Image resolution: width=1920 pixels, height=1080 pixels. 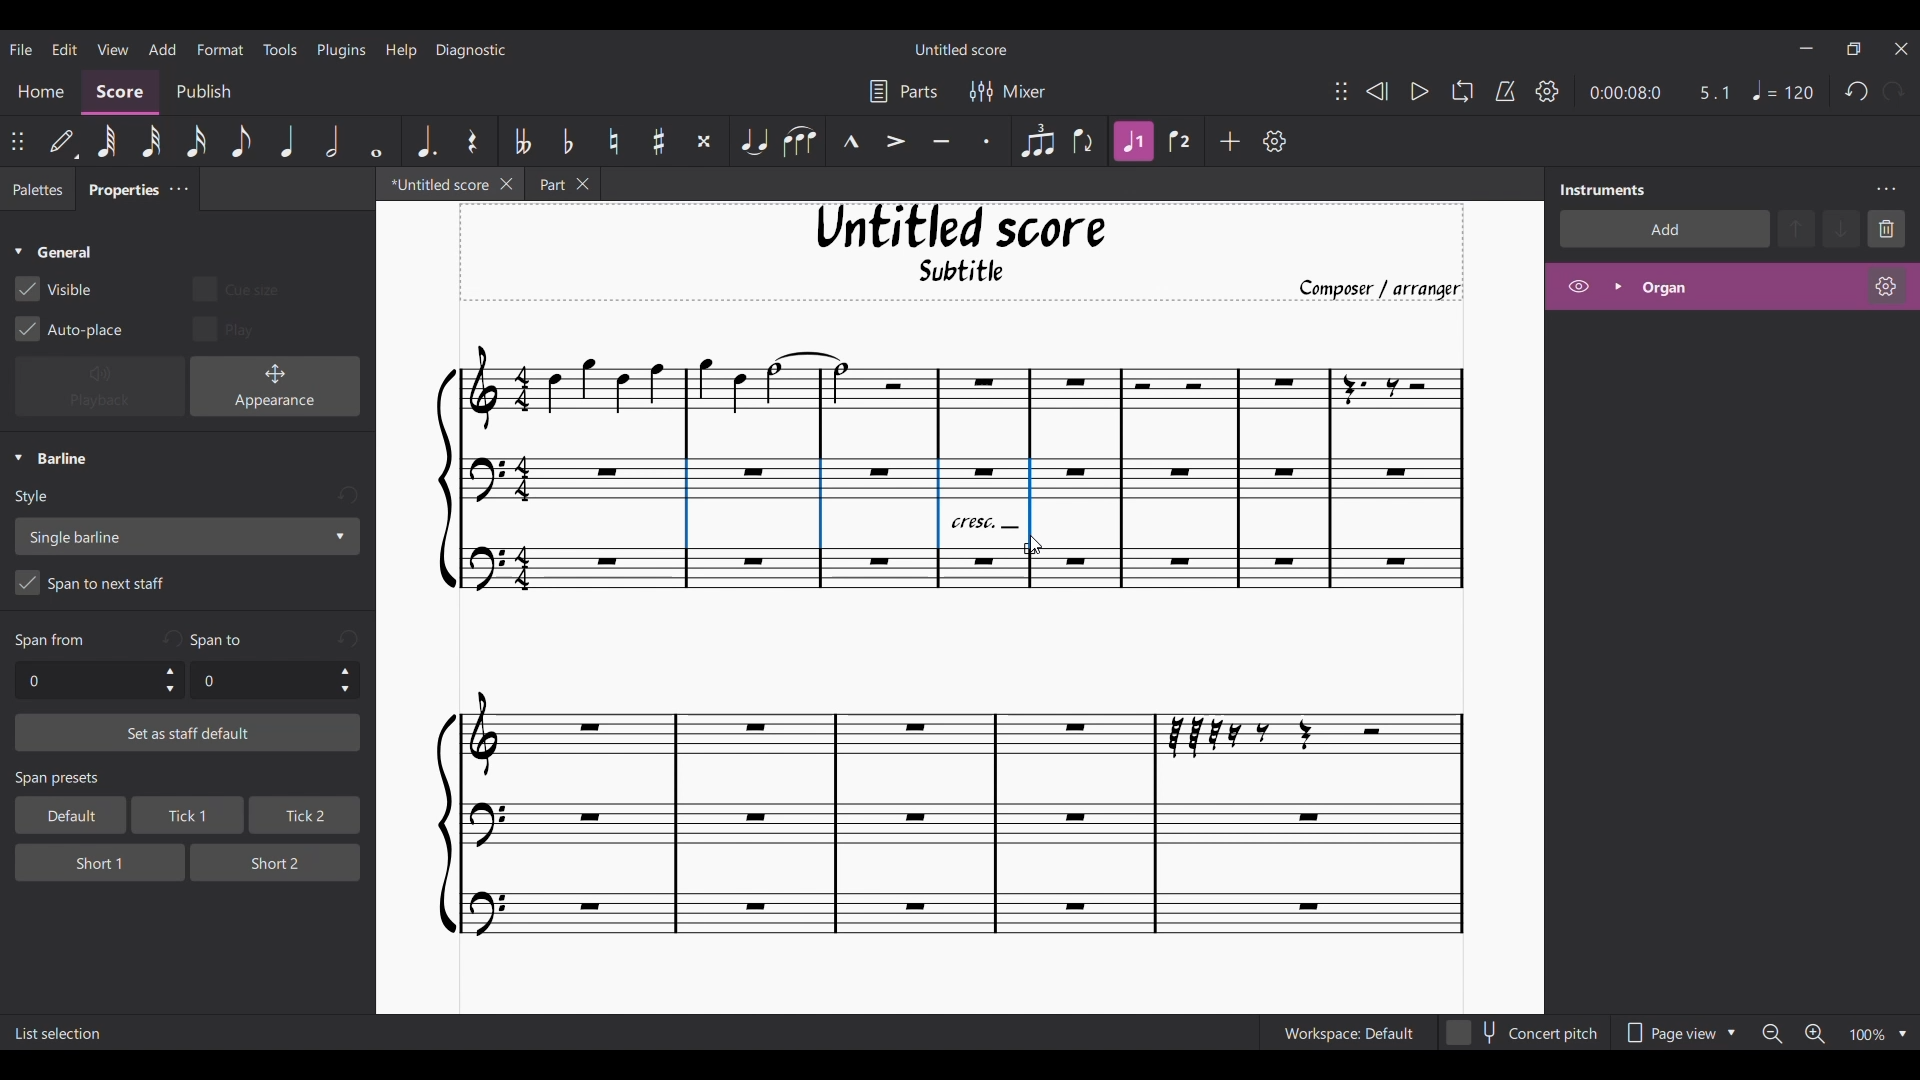 What do you see at coordinates (424, 140) in the screenshot?
I see `Augmentation dot` at bounding box center [424, 140].